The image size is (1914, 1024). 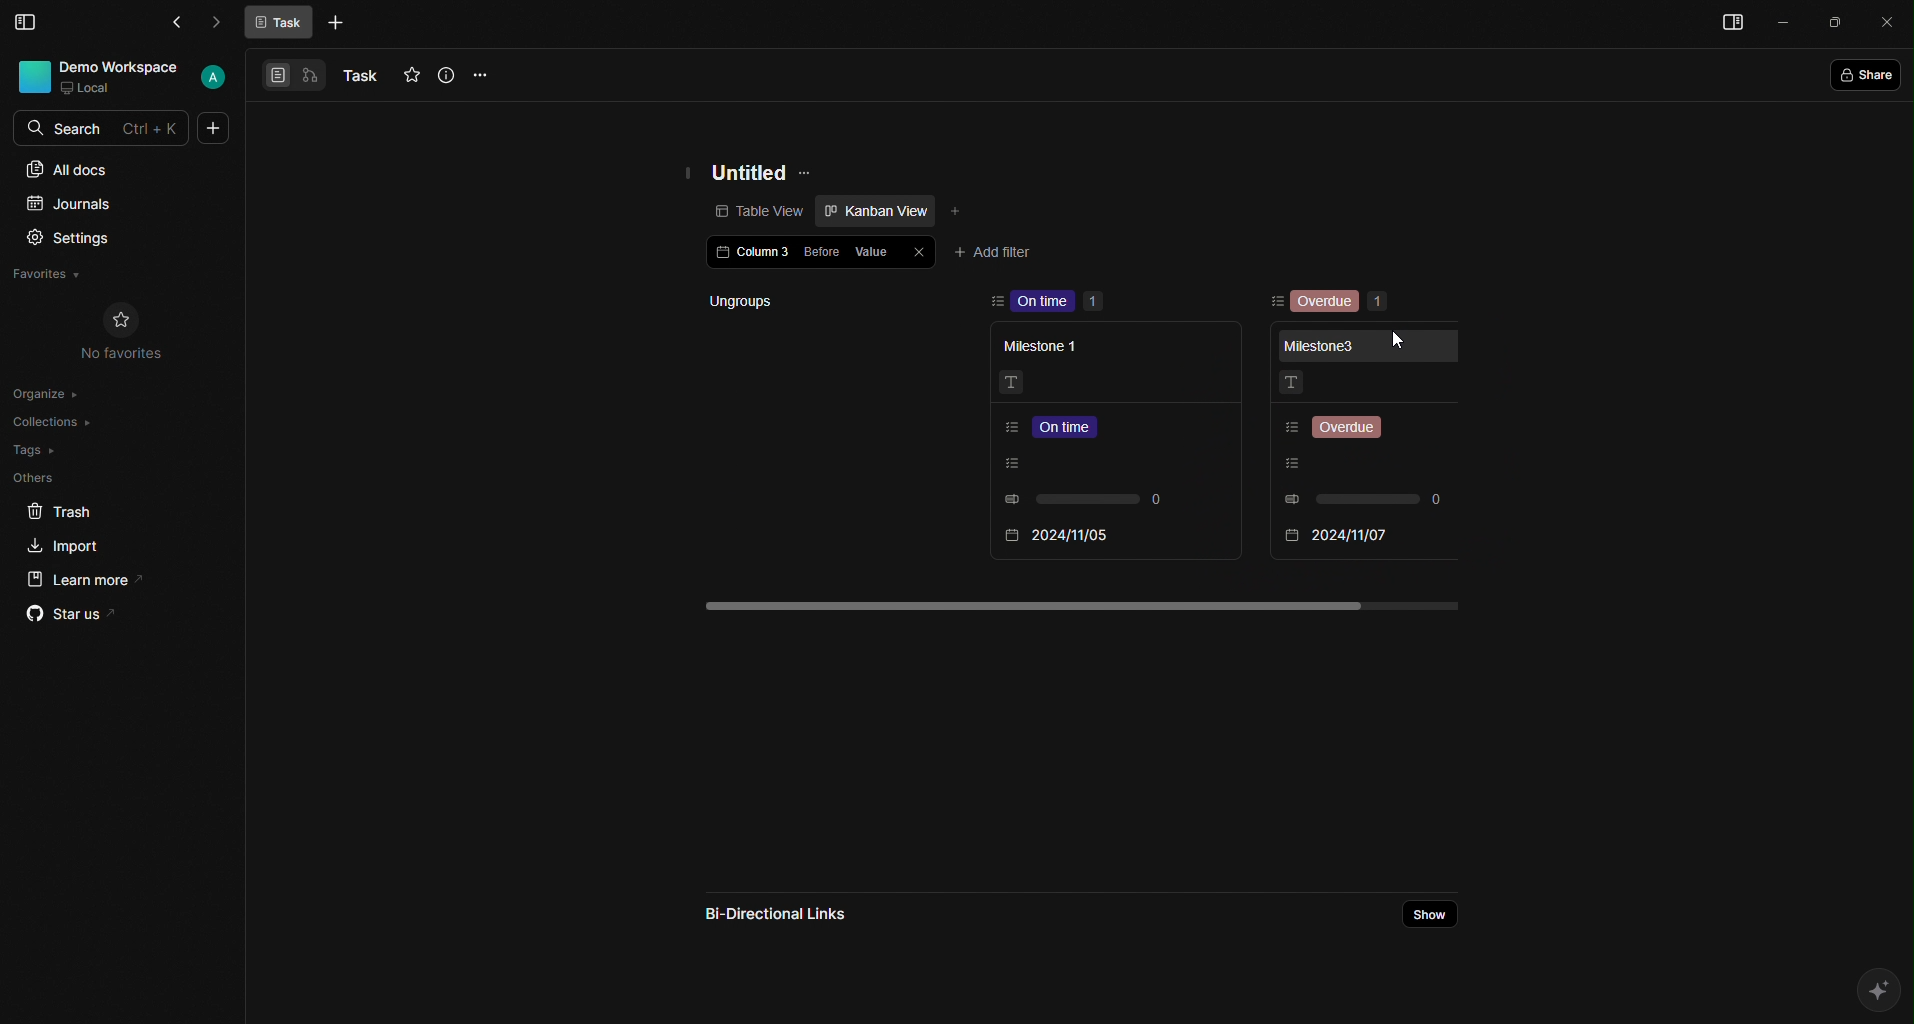 What do you see at coordinates (65, 616) in the screenshot?
I see `Star us` at bounding box center [65, 616].